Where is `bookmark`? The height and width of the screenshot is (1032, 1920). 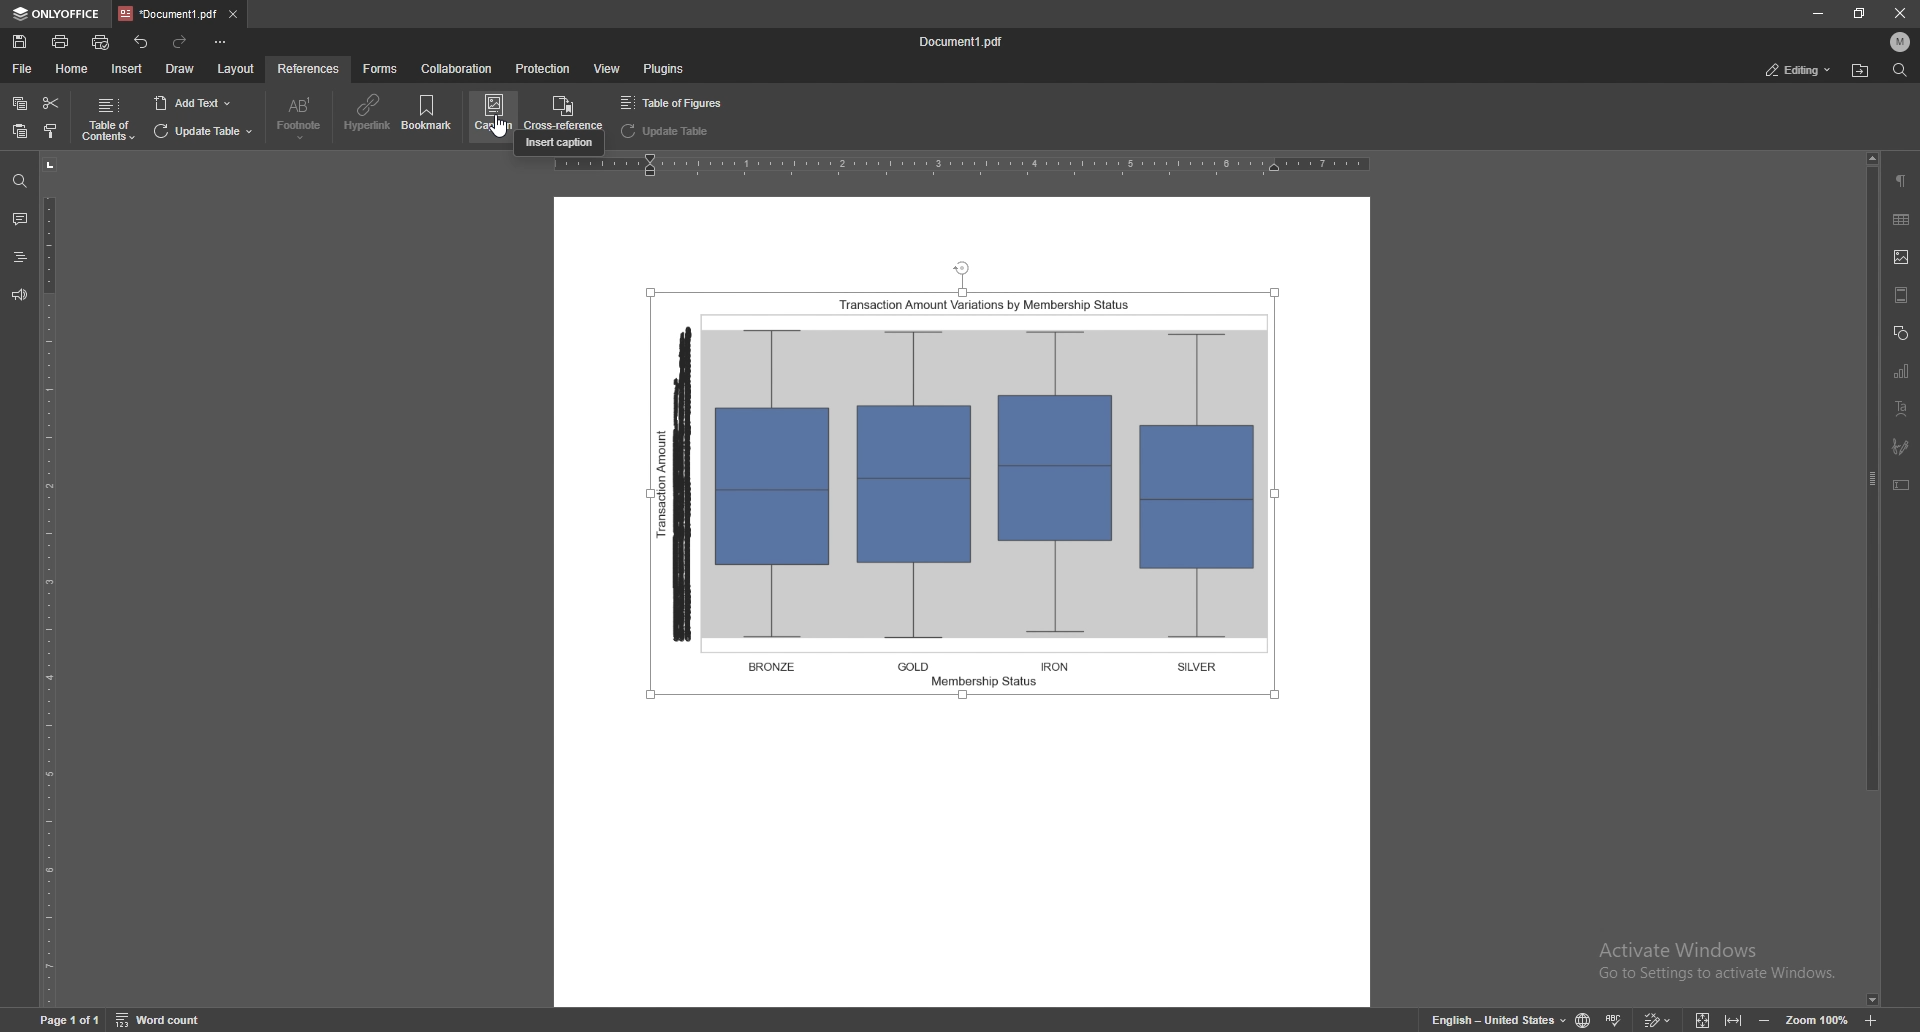
bookmark is located at coordinates (429, 114).